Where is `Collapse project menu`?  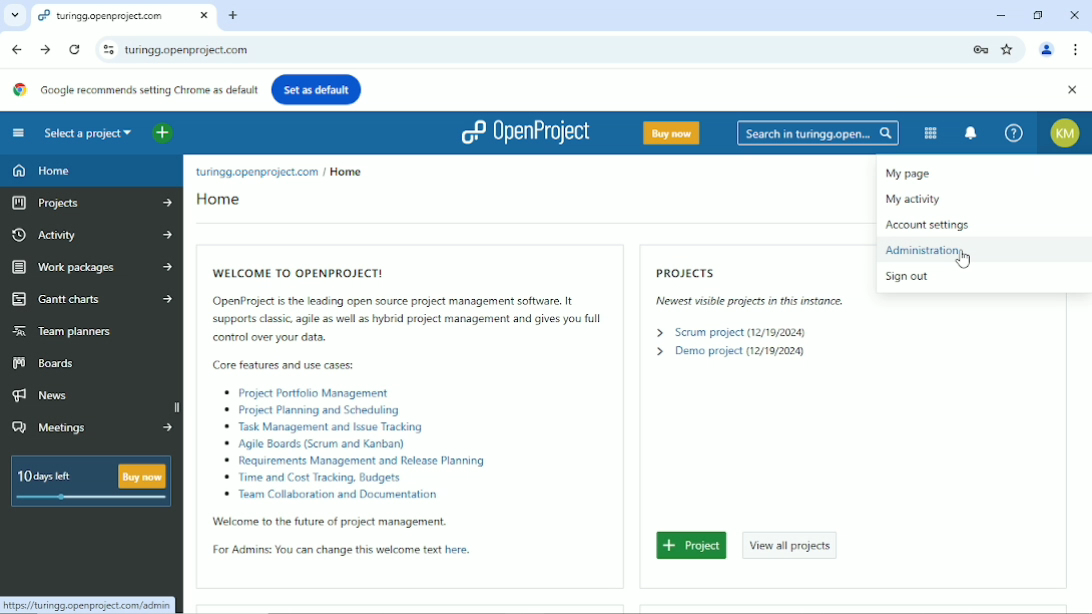
Collapse project menu is located at coordinates (18, 133).